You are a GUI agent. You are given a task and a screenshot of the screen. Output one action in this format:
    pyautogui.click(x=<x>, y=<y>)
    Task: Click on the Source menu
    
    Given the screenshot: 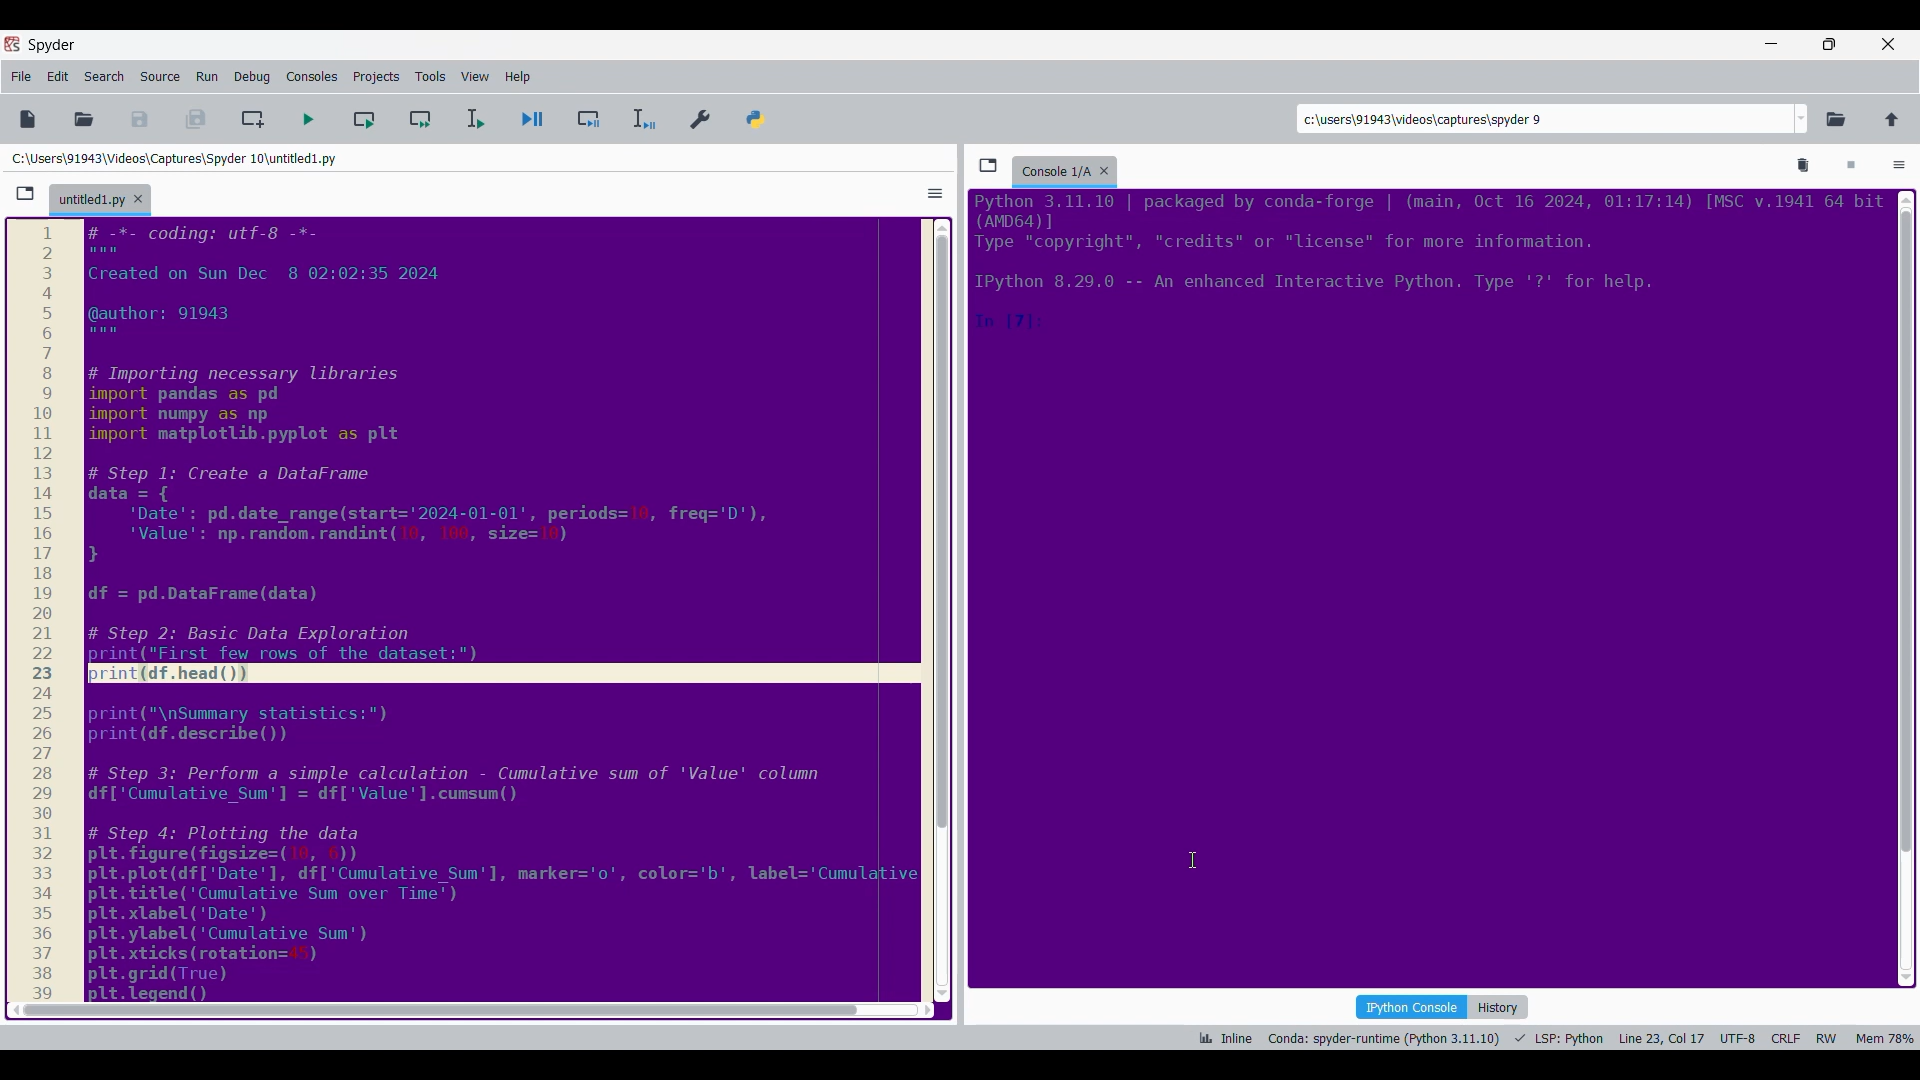 What is the action you would take?
    pyautogui.click(x=159, y=77)
    